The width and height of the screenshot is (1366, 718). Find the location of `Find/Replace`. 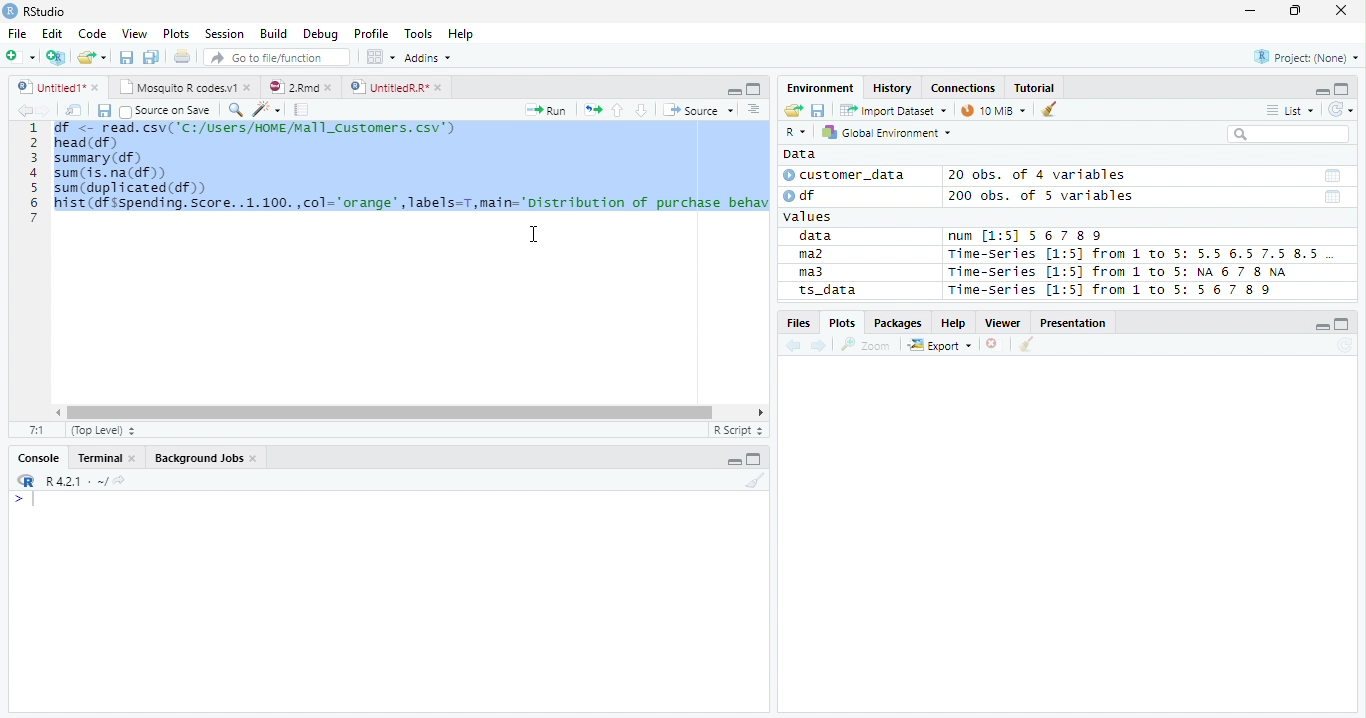

Find/Replace is located at coordinates (234, 109).